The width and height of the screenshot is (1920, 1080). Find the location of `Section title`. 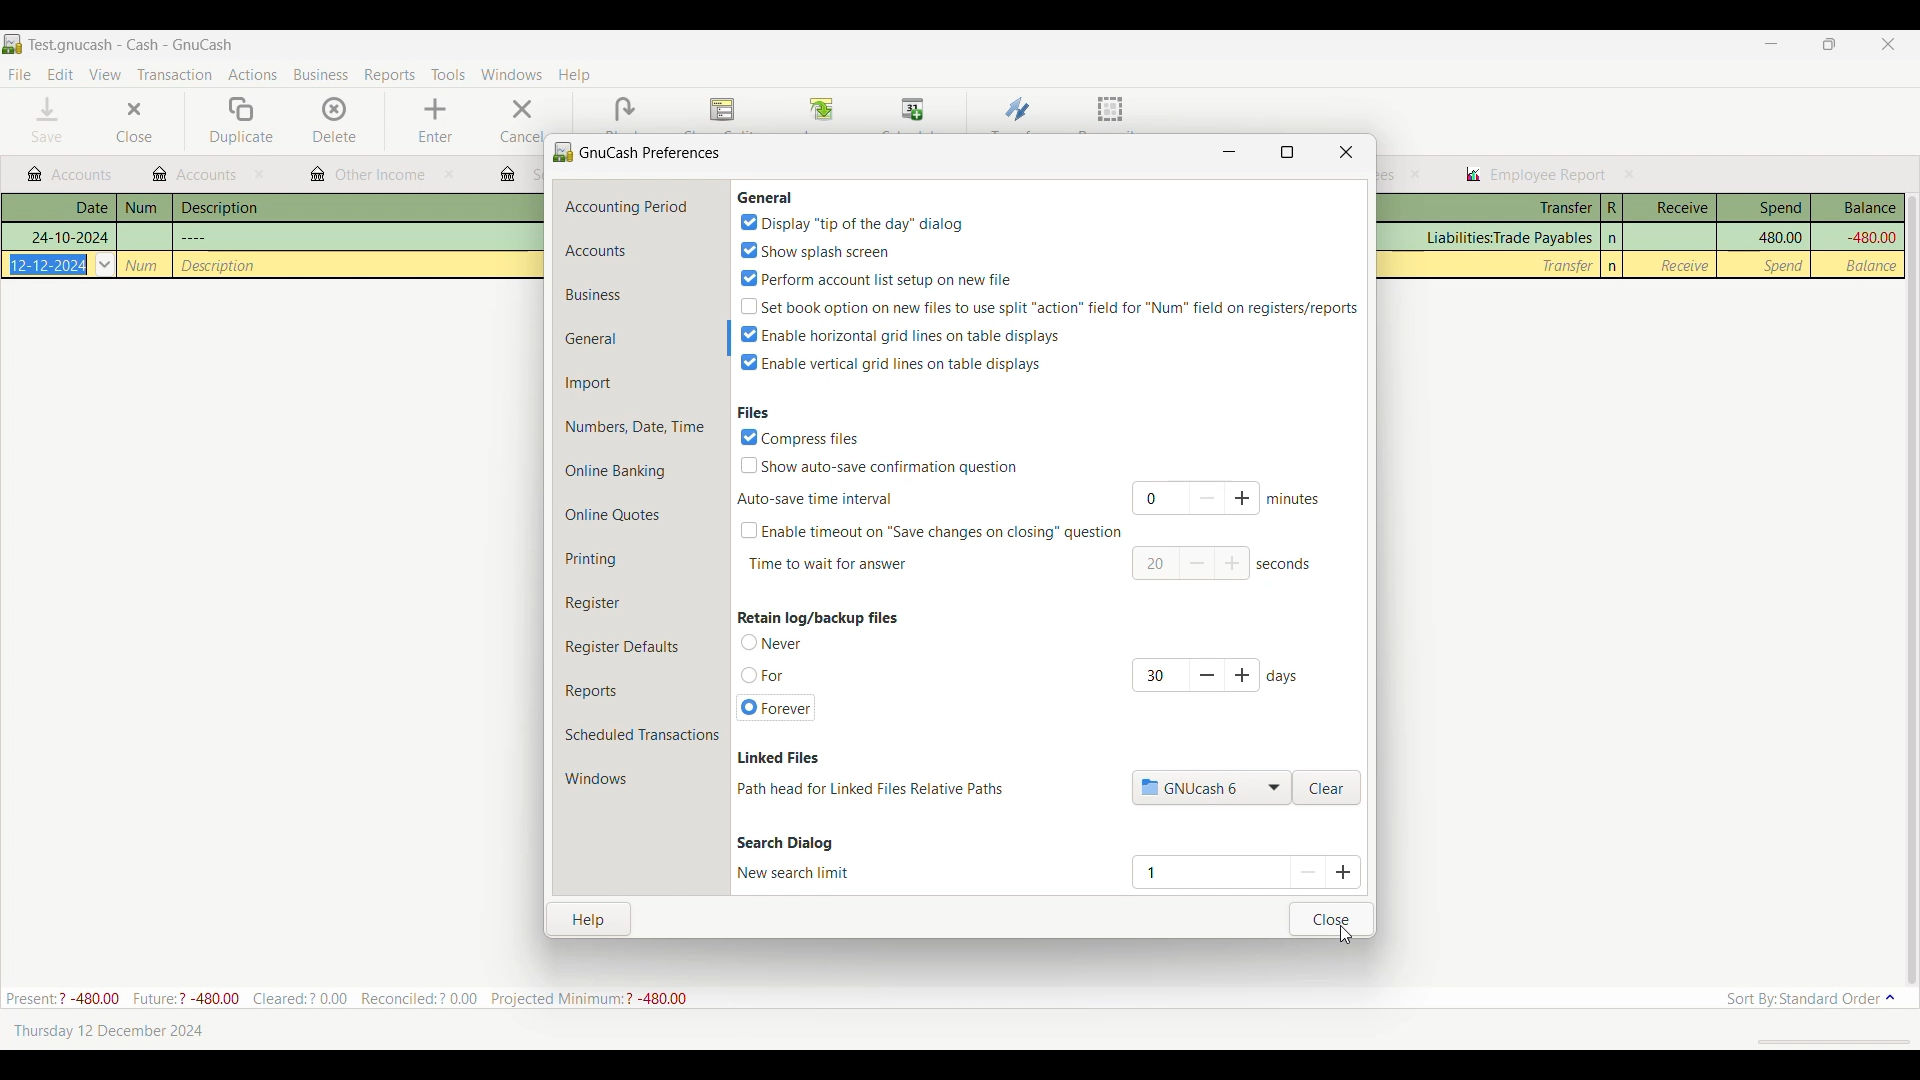

Section title is located at coordinates (818, 617).